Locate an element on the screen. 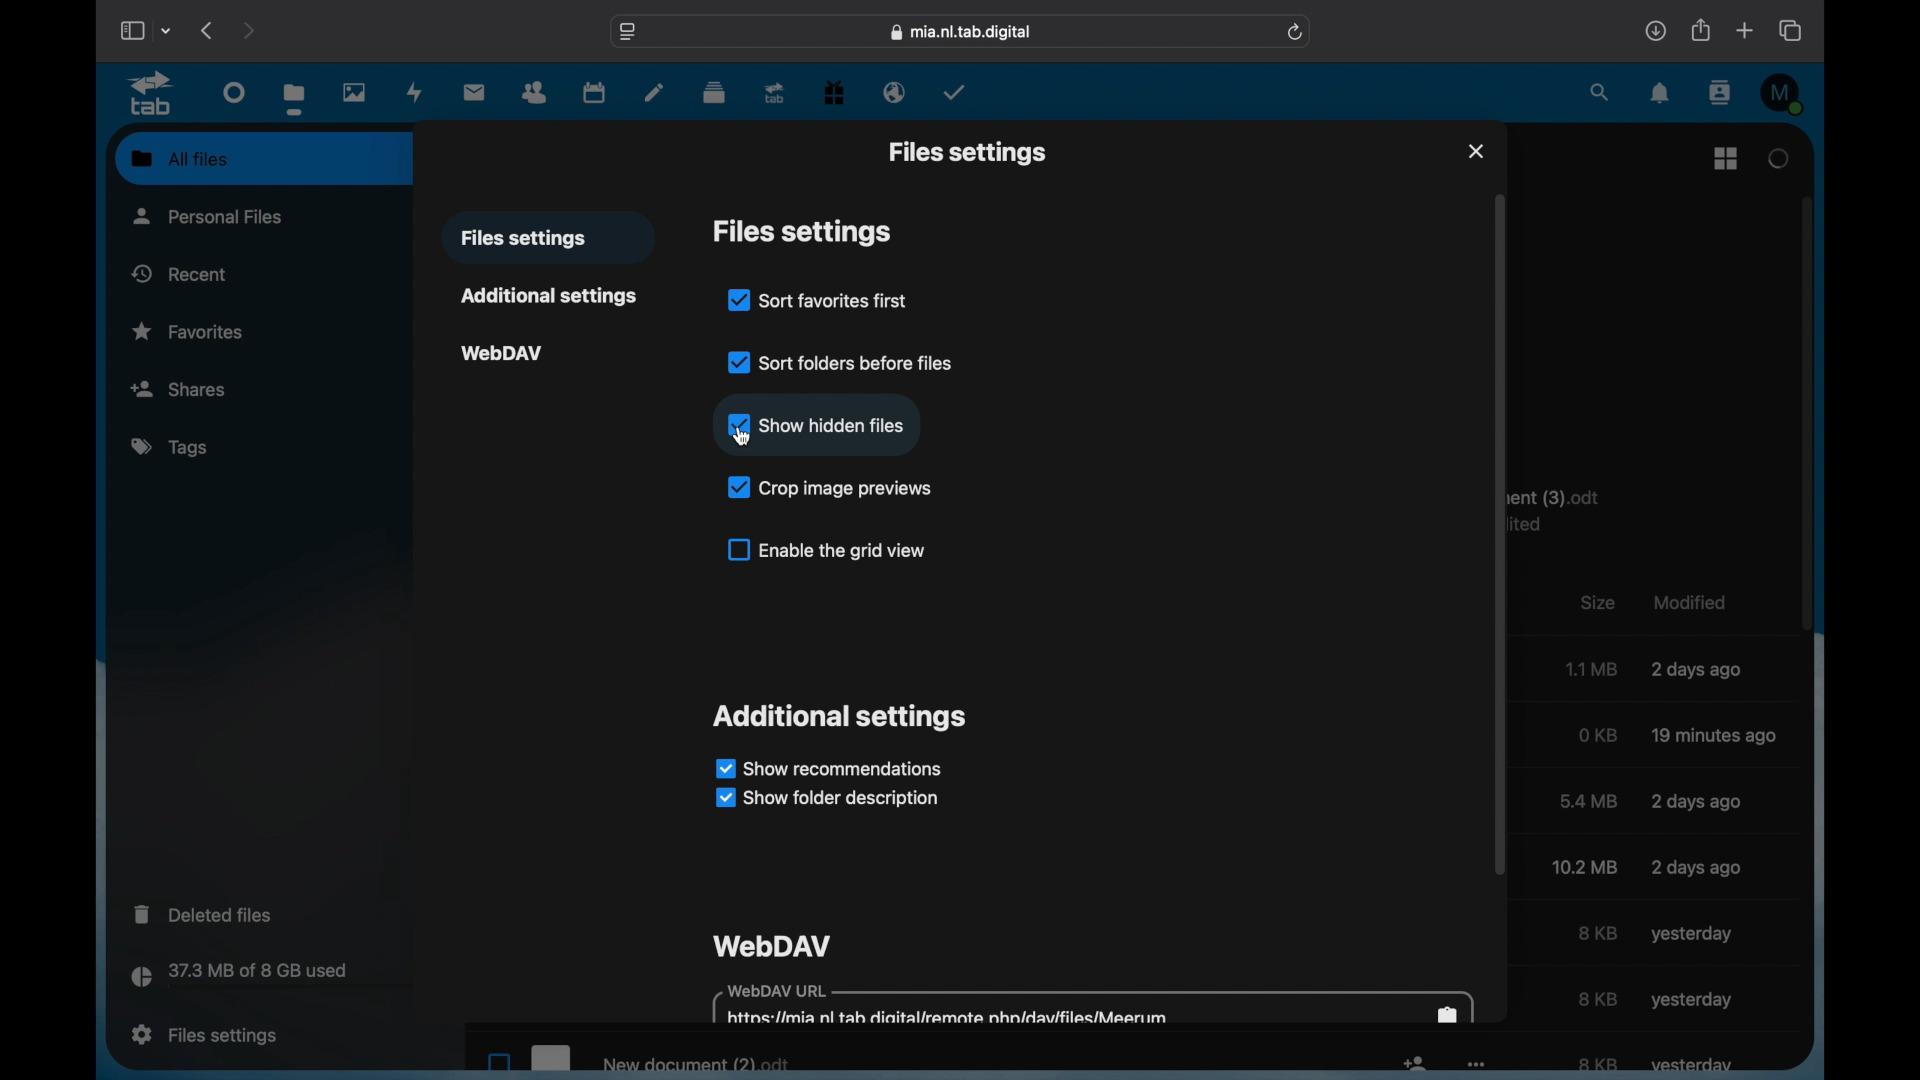 The height and width of the screenshot is (1080, 1920). webdav url is located at coordinates (1092, 1004).